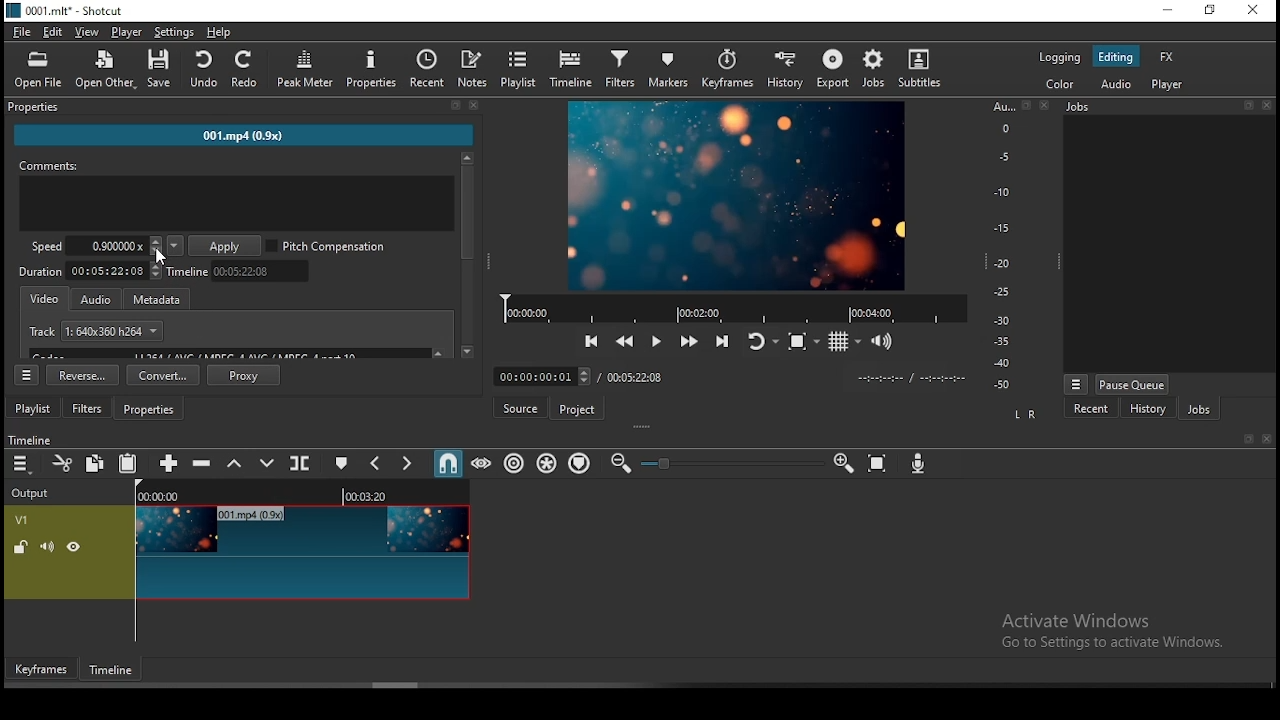  What do you see at coordinates (149, 408) in the screenshot?
I see `properties` at bounding box center [149, 408].